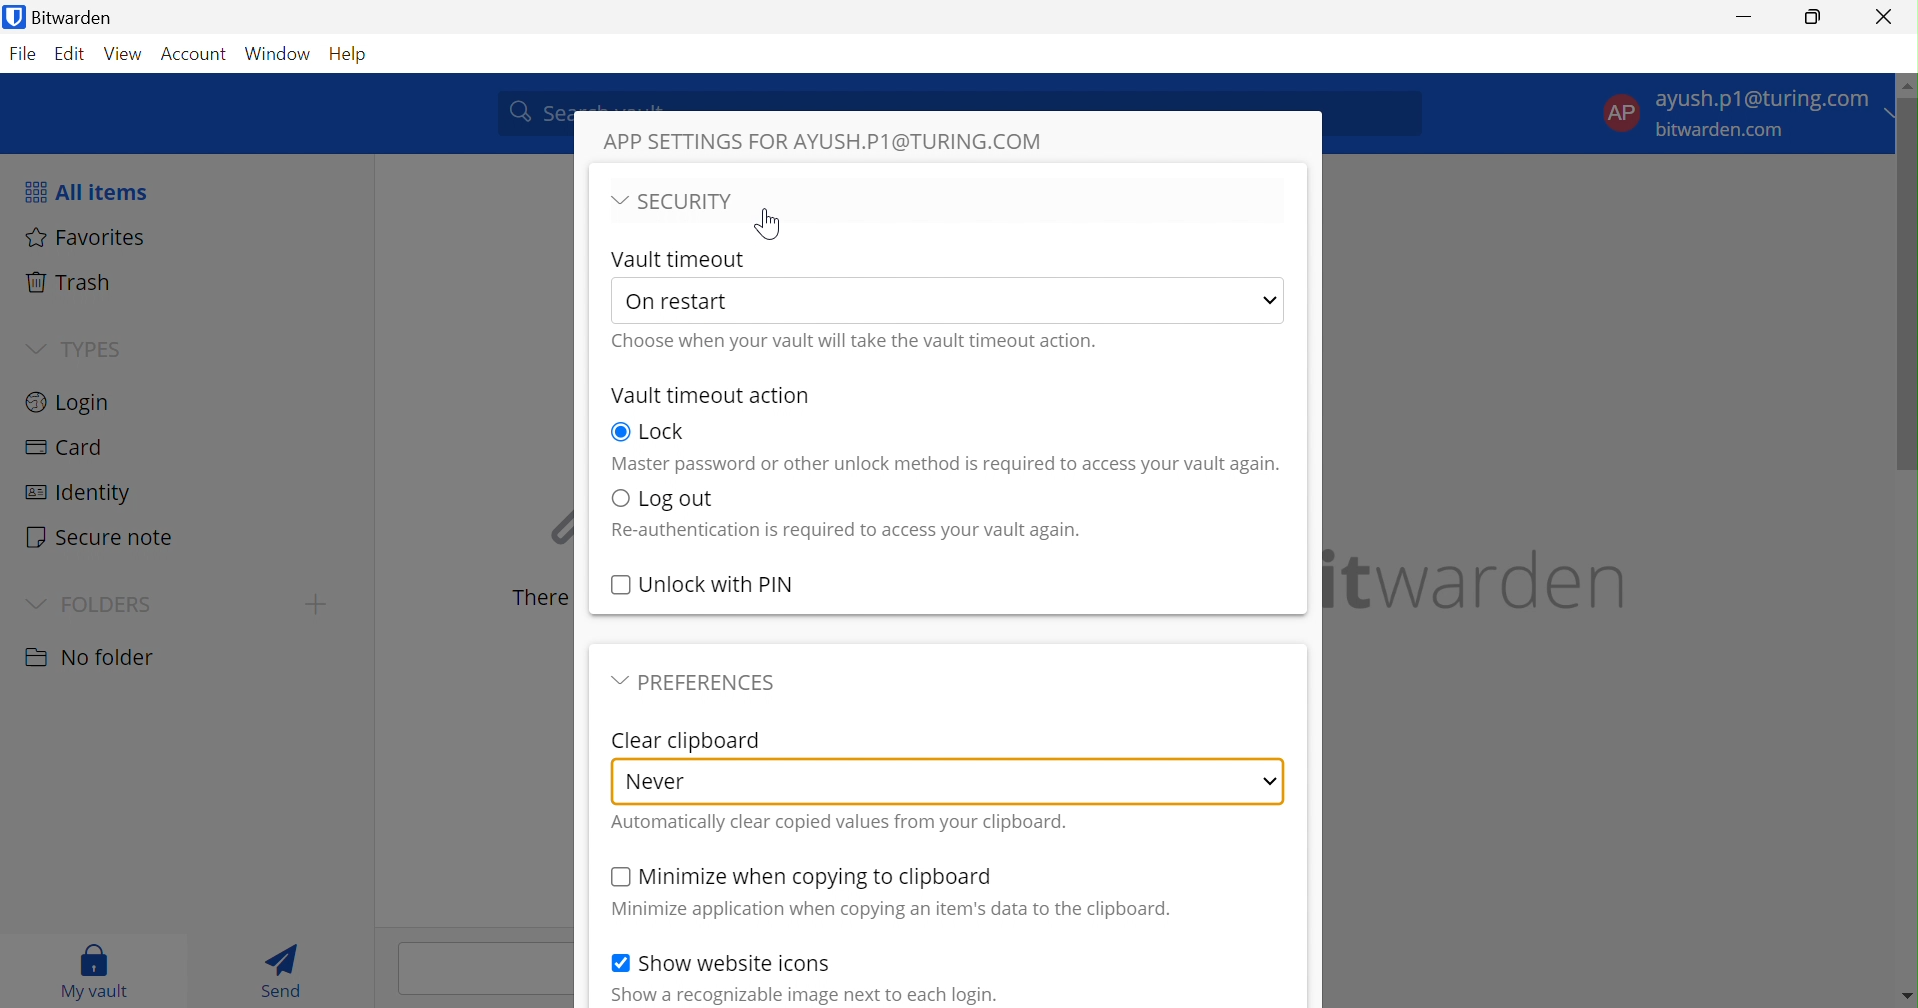  Describe the element at coordinates (822, 139) in the screenshot. I see `APP SETTINGS FOR AYUSH.P1@TURING.COM` at that location.